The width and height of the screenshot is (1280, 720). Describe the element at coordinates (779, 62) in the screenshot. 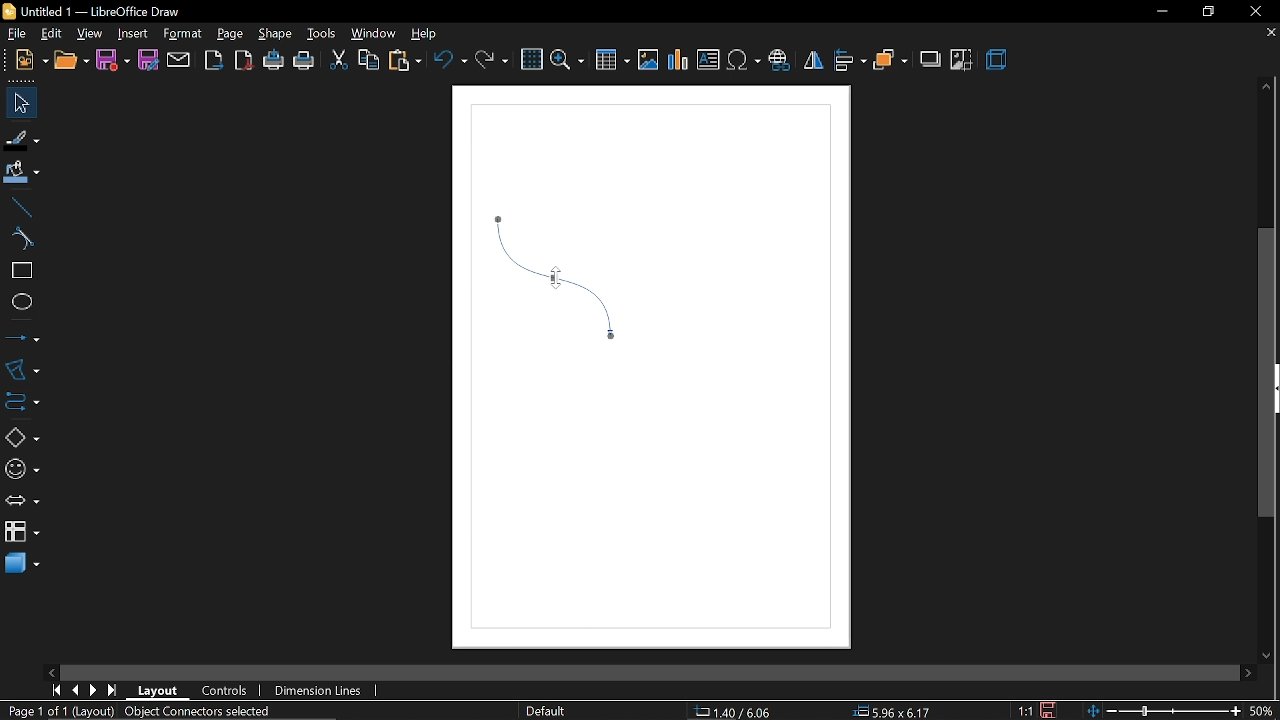

I see `Insert hyperlink` at that location.